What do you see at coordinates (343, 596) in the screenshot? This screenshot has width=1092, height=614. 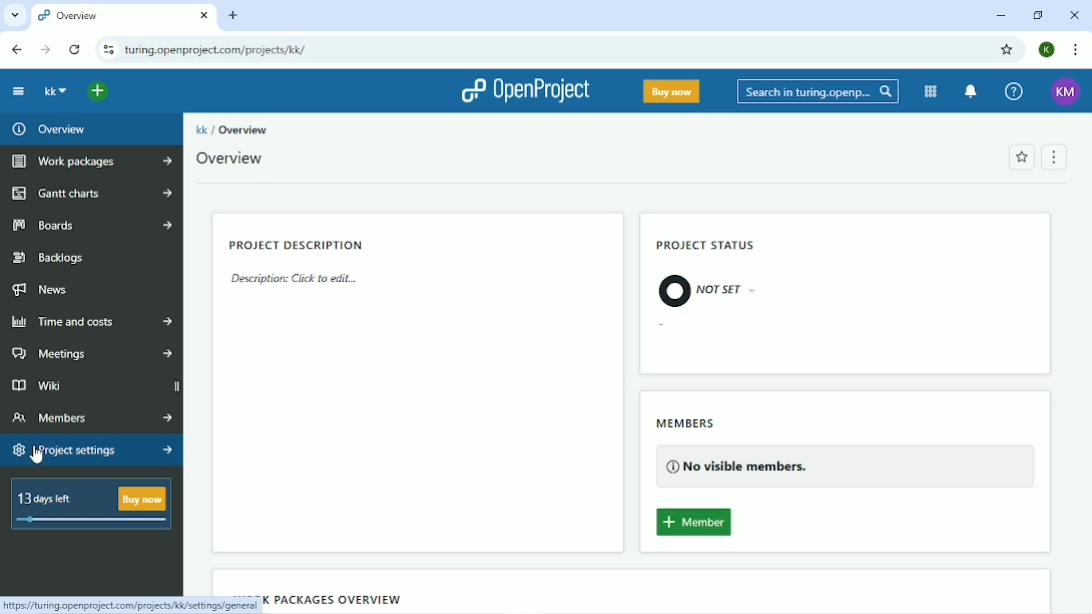 I see `Work packages overview` at bounding box center [343, 596].